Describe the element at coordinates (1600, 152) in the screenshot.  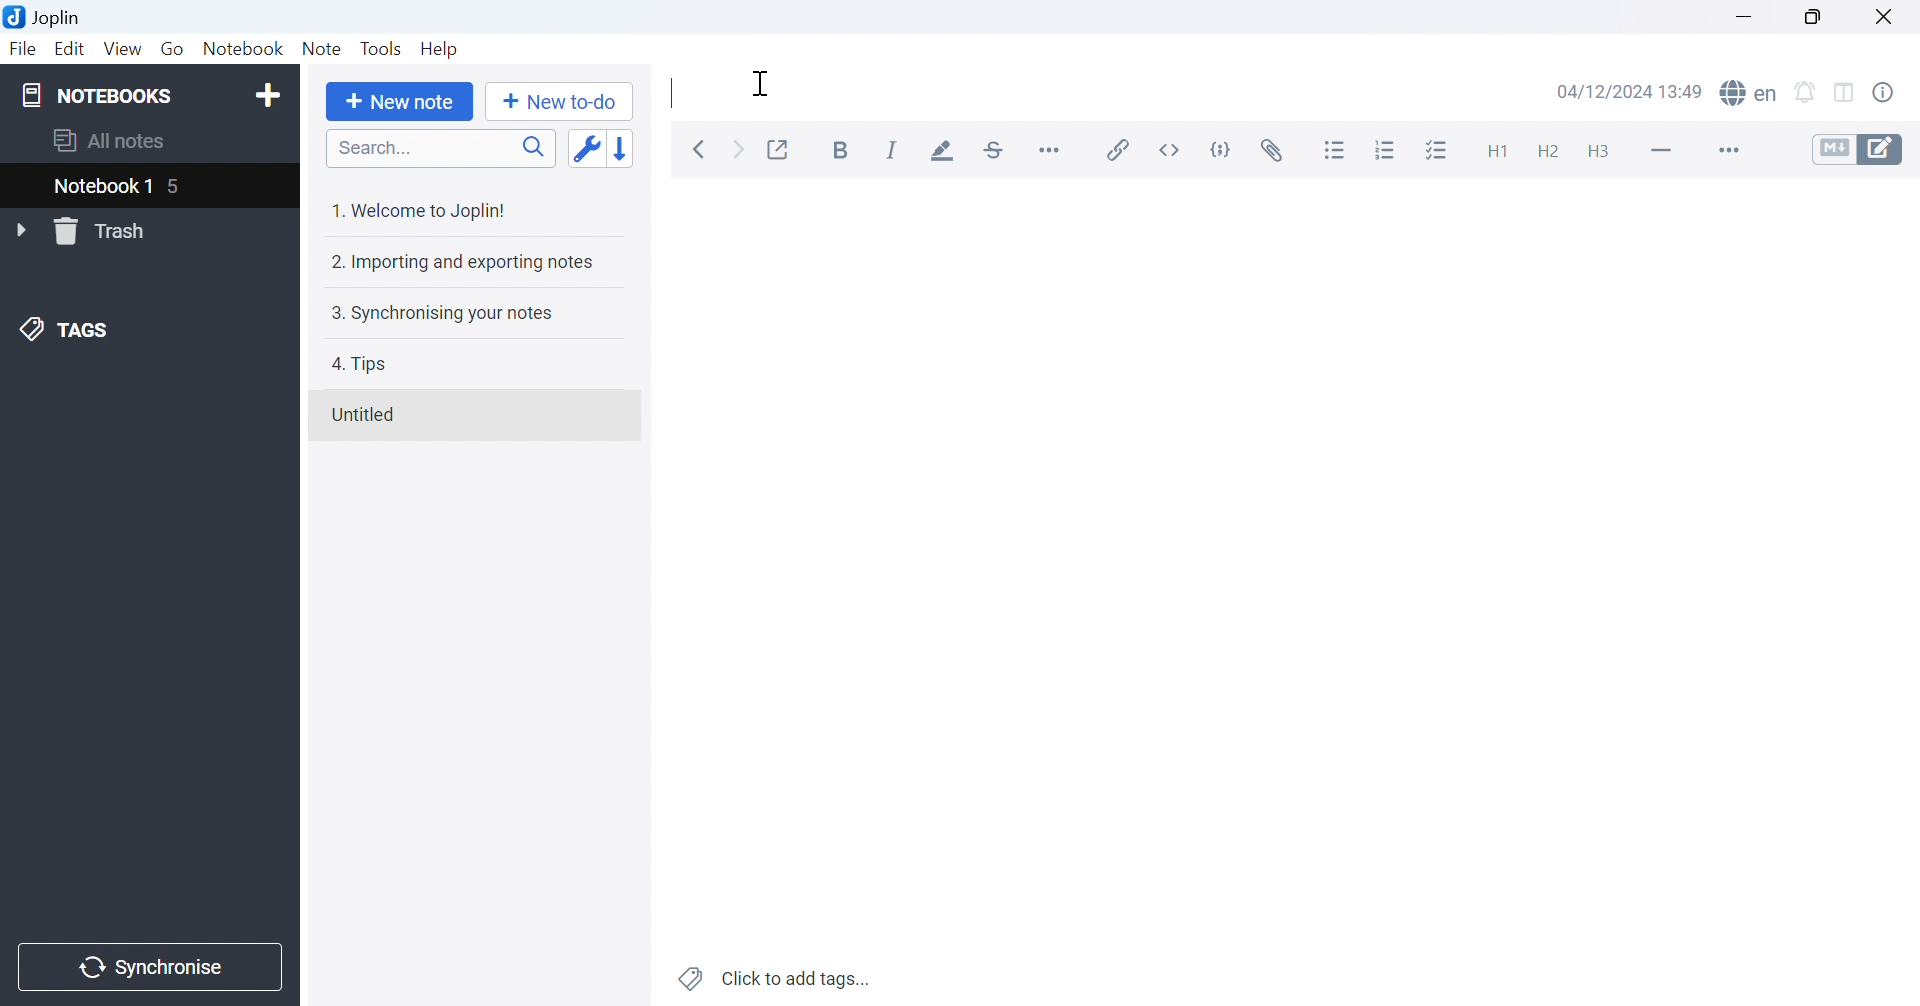
I see `Heading 3` at that location.